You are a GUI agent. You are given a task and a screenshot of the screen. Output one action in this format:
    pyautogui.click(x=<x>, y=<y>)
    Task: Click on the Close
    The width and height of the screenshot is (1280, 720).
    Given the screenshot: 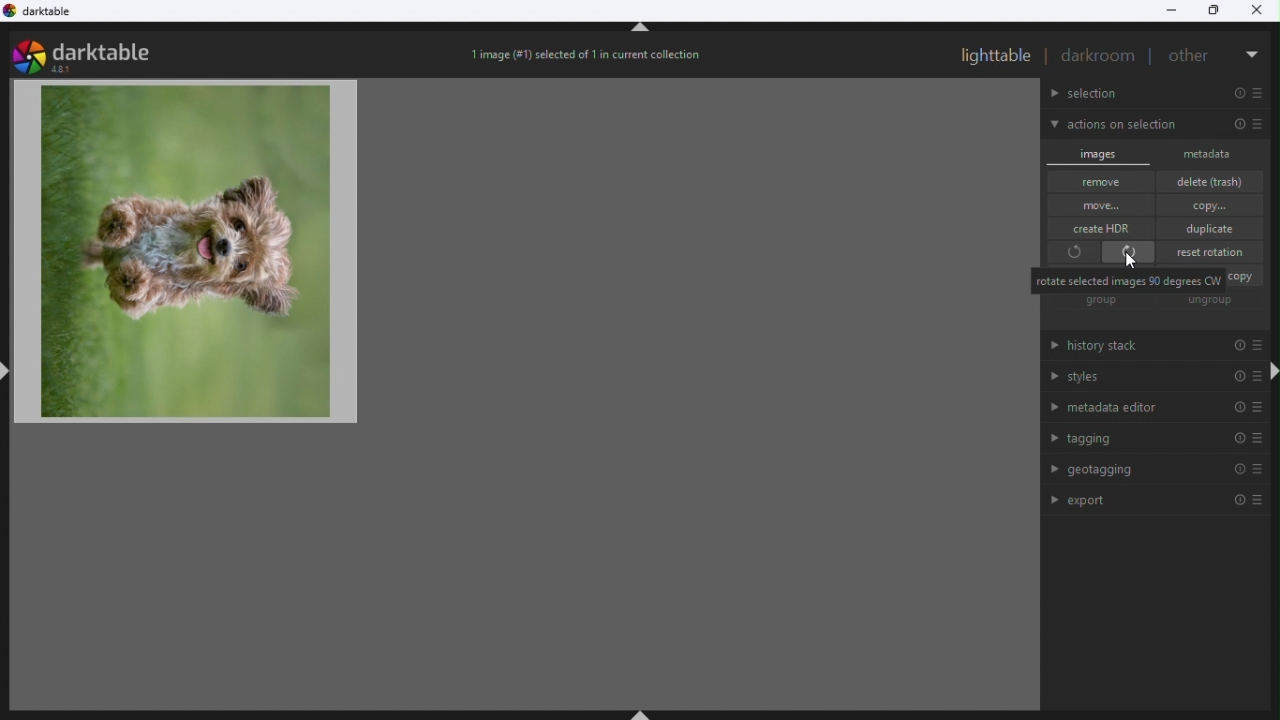 What is the action you would take?
    pyautogui.click(x=1262, y=10)
    